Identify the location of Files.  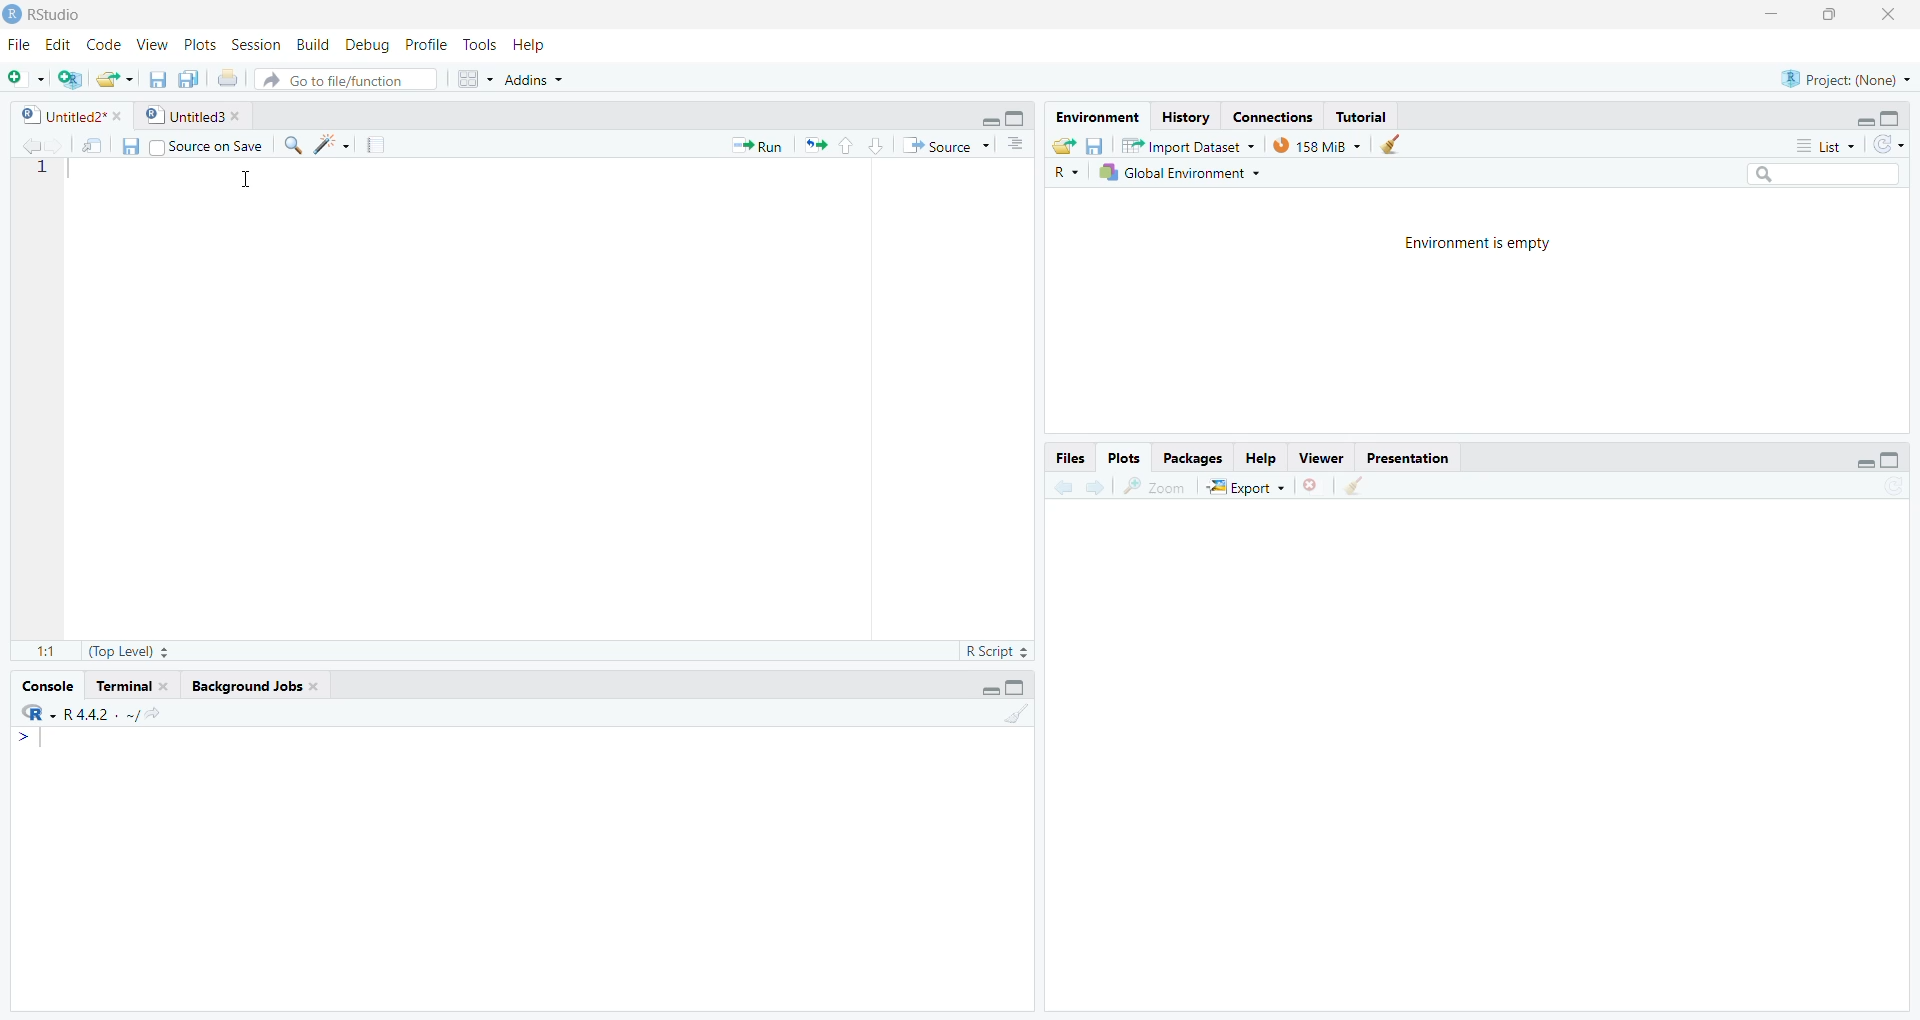
(1069, 457).